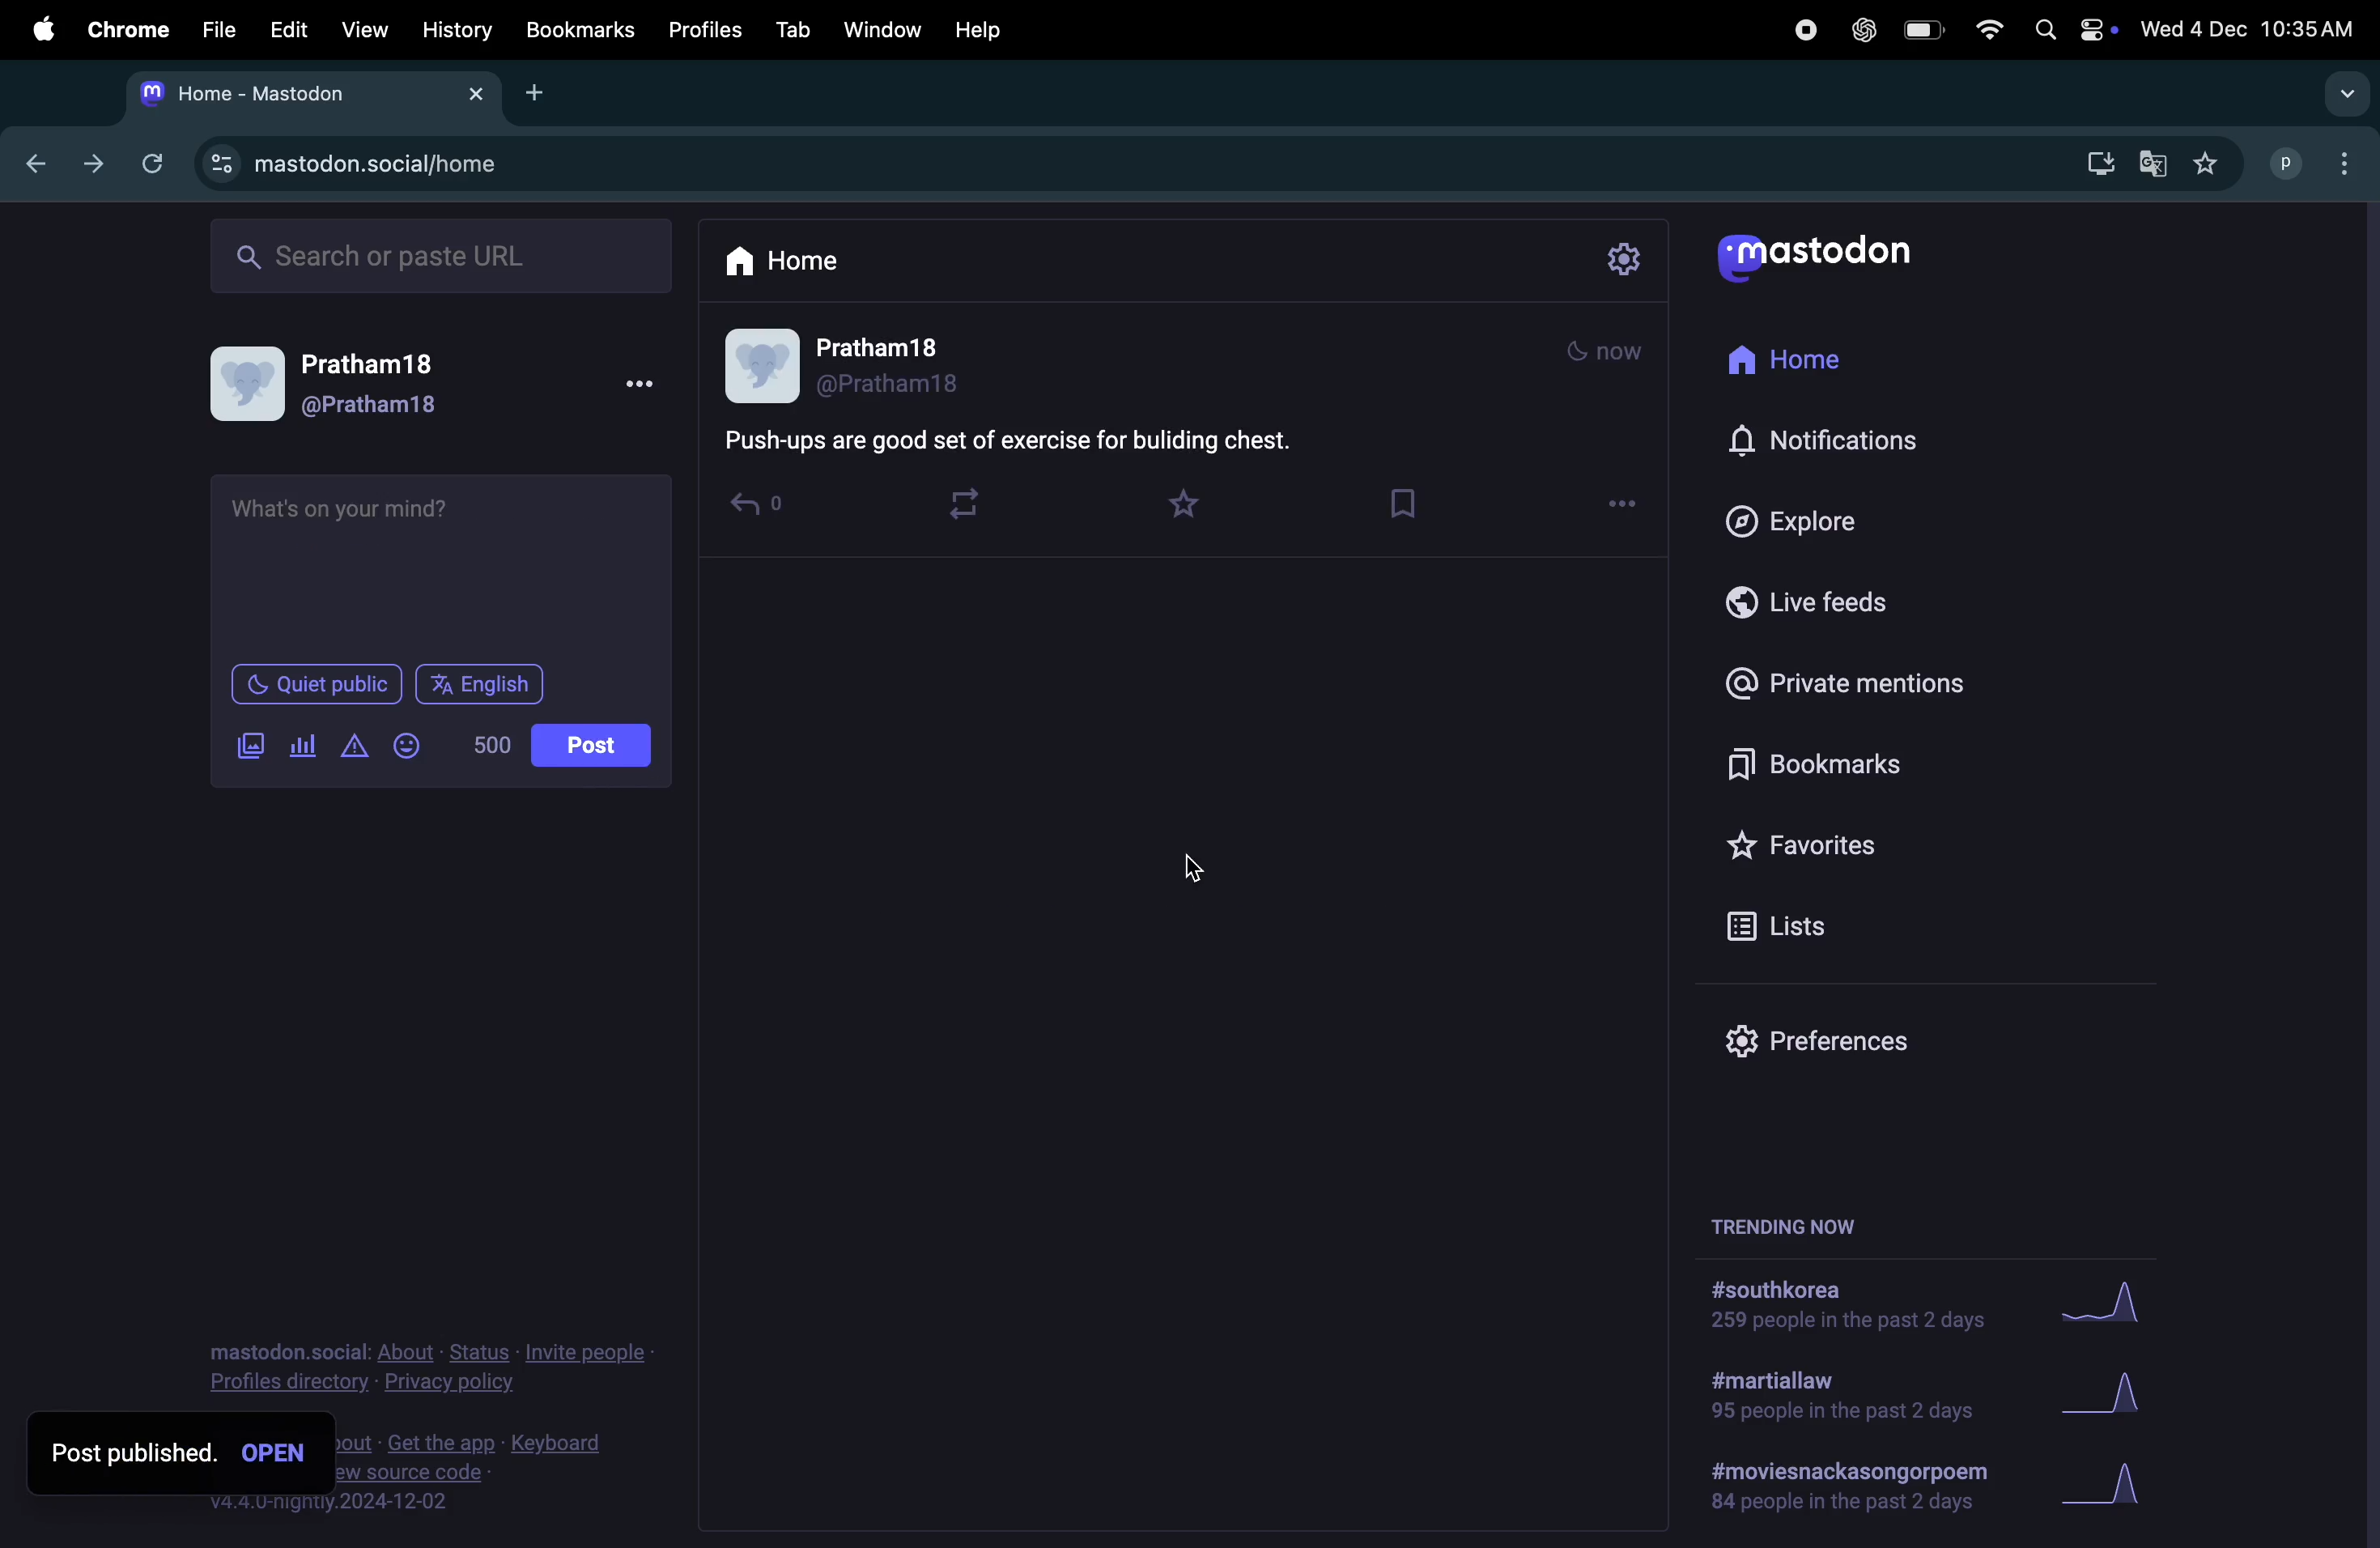 The image size is (2380, 1548). I want to click on favourites, so click(2209, 163).